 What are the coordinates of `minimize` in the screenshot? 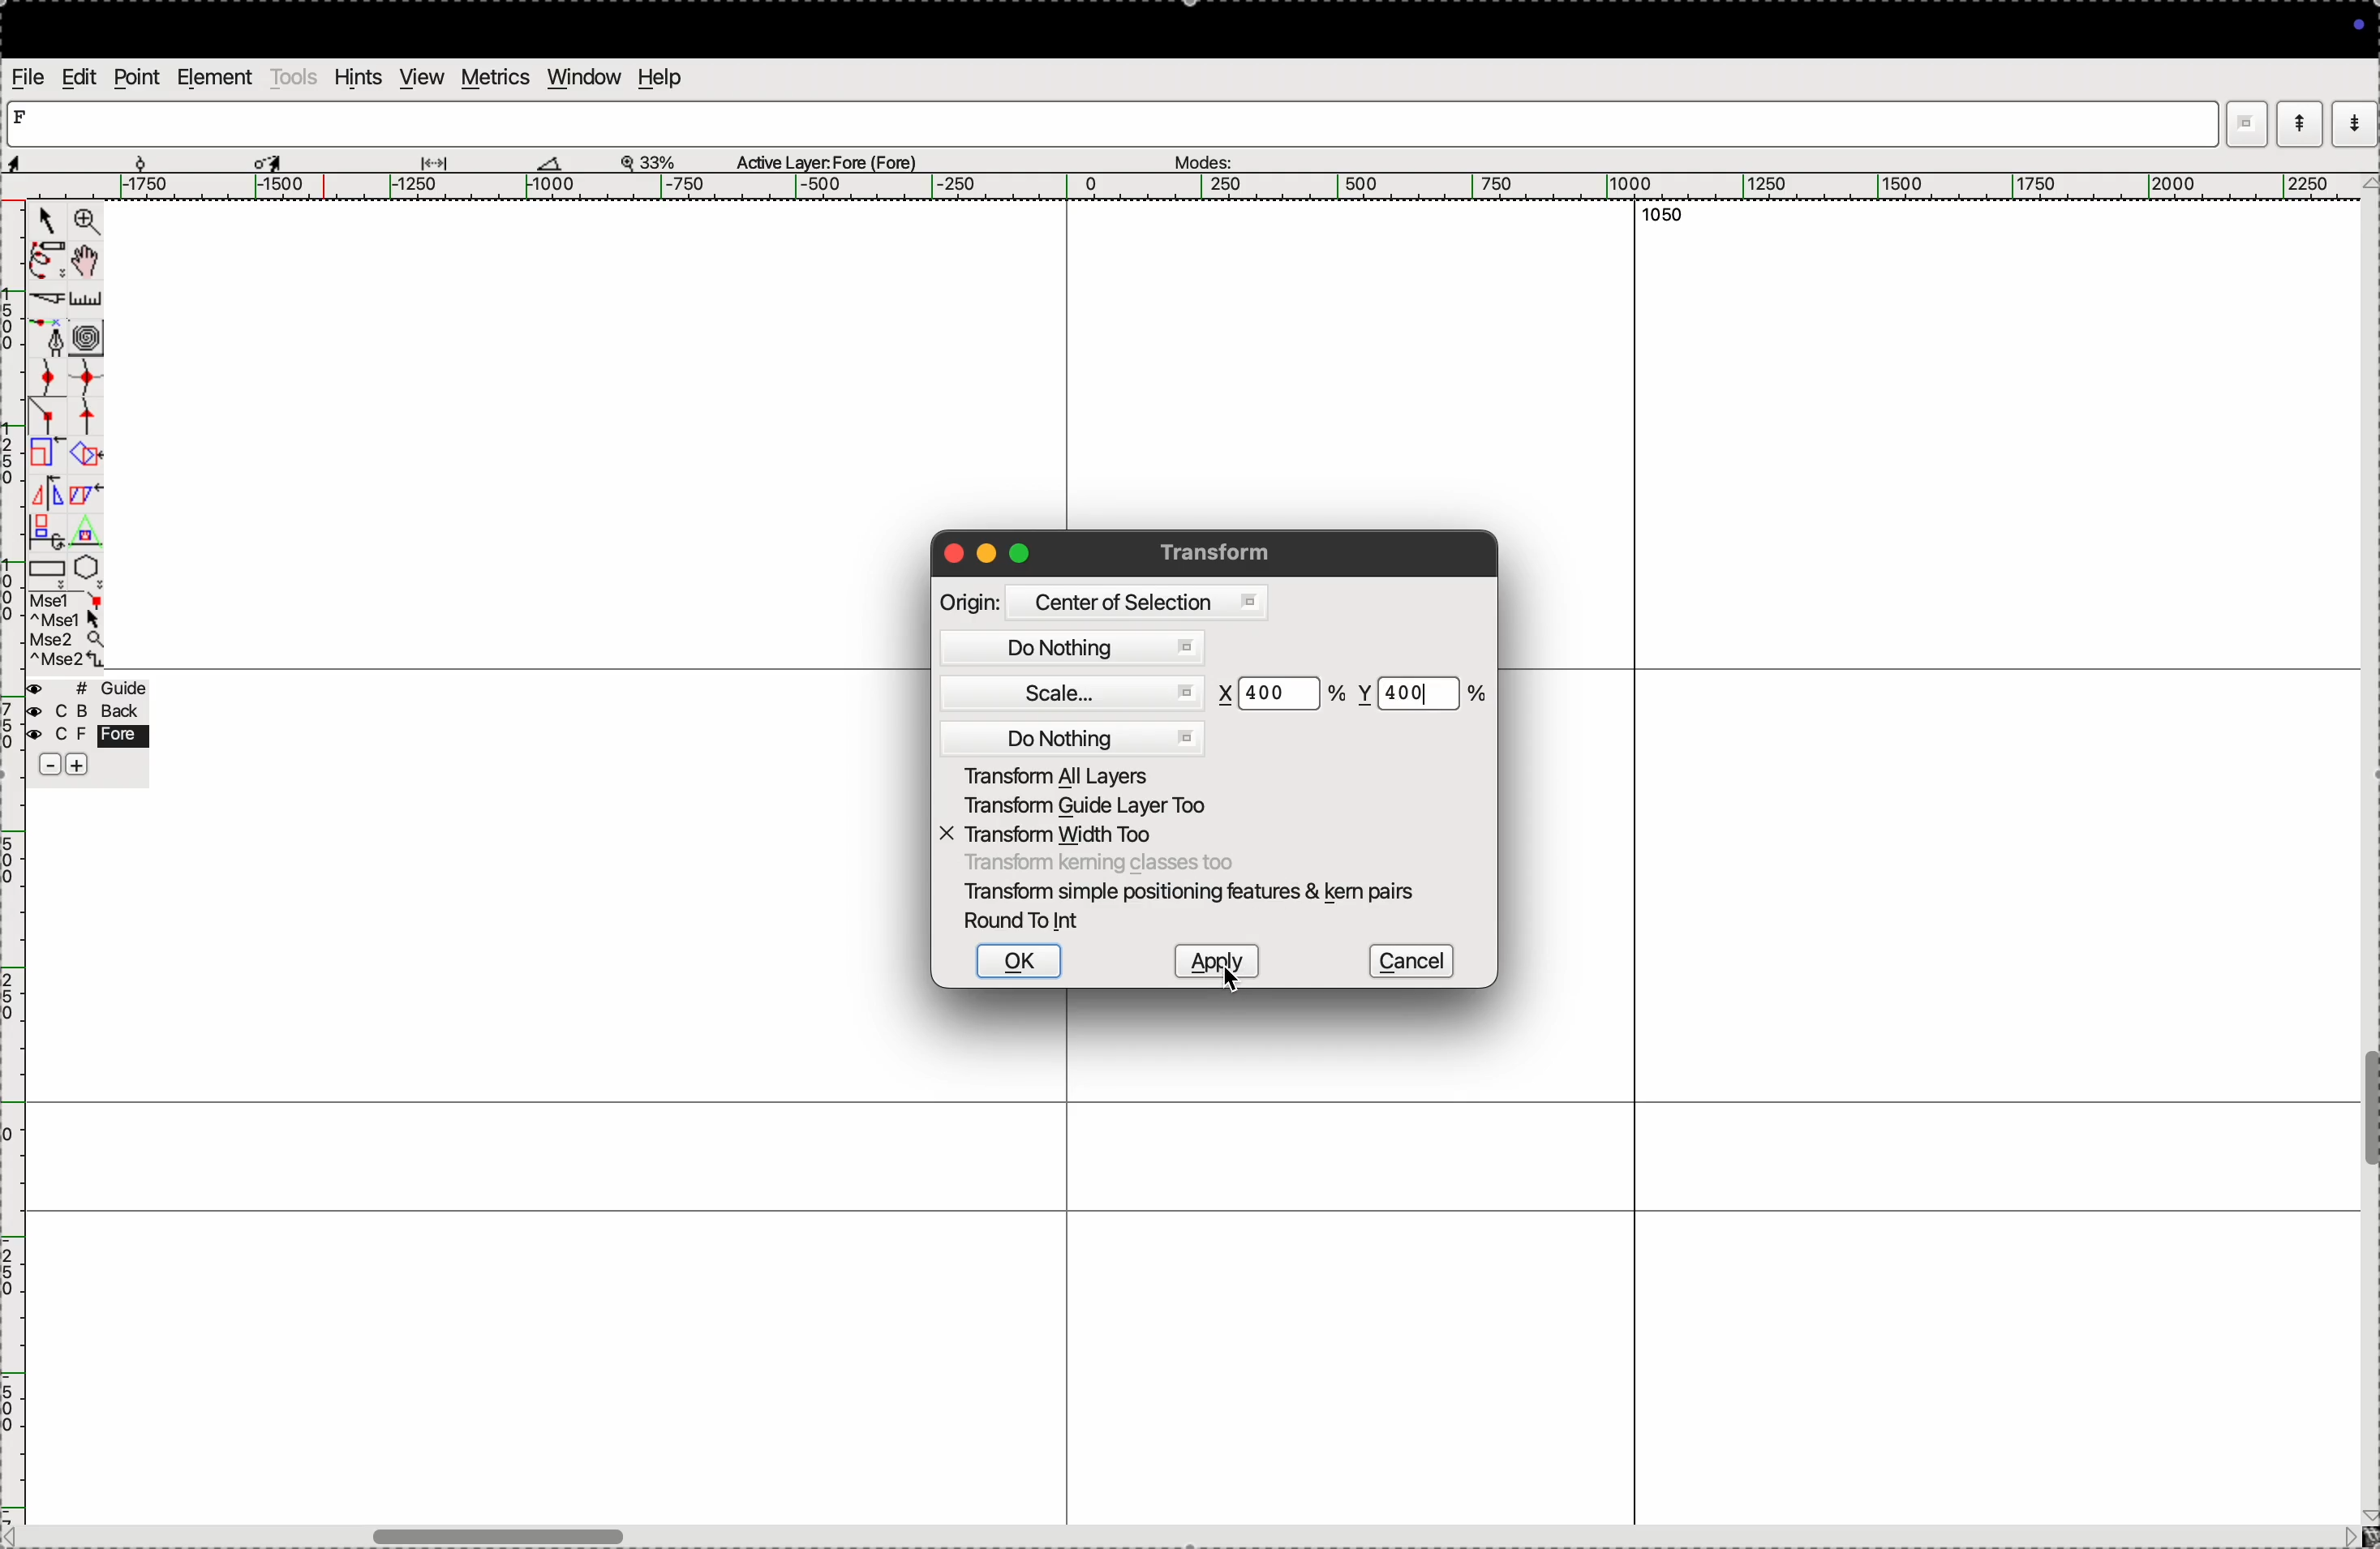 It's located at (988, 555).